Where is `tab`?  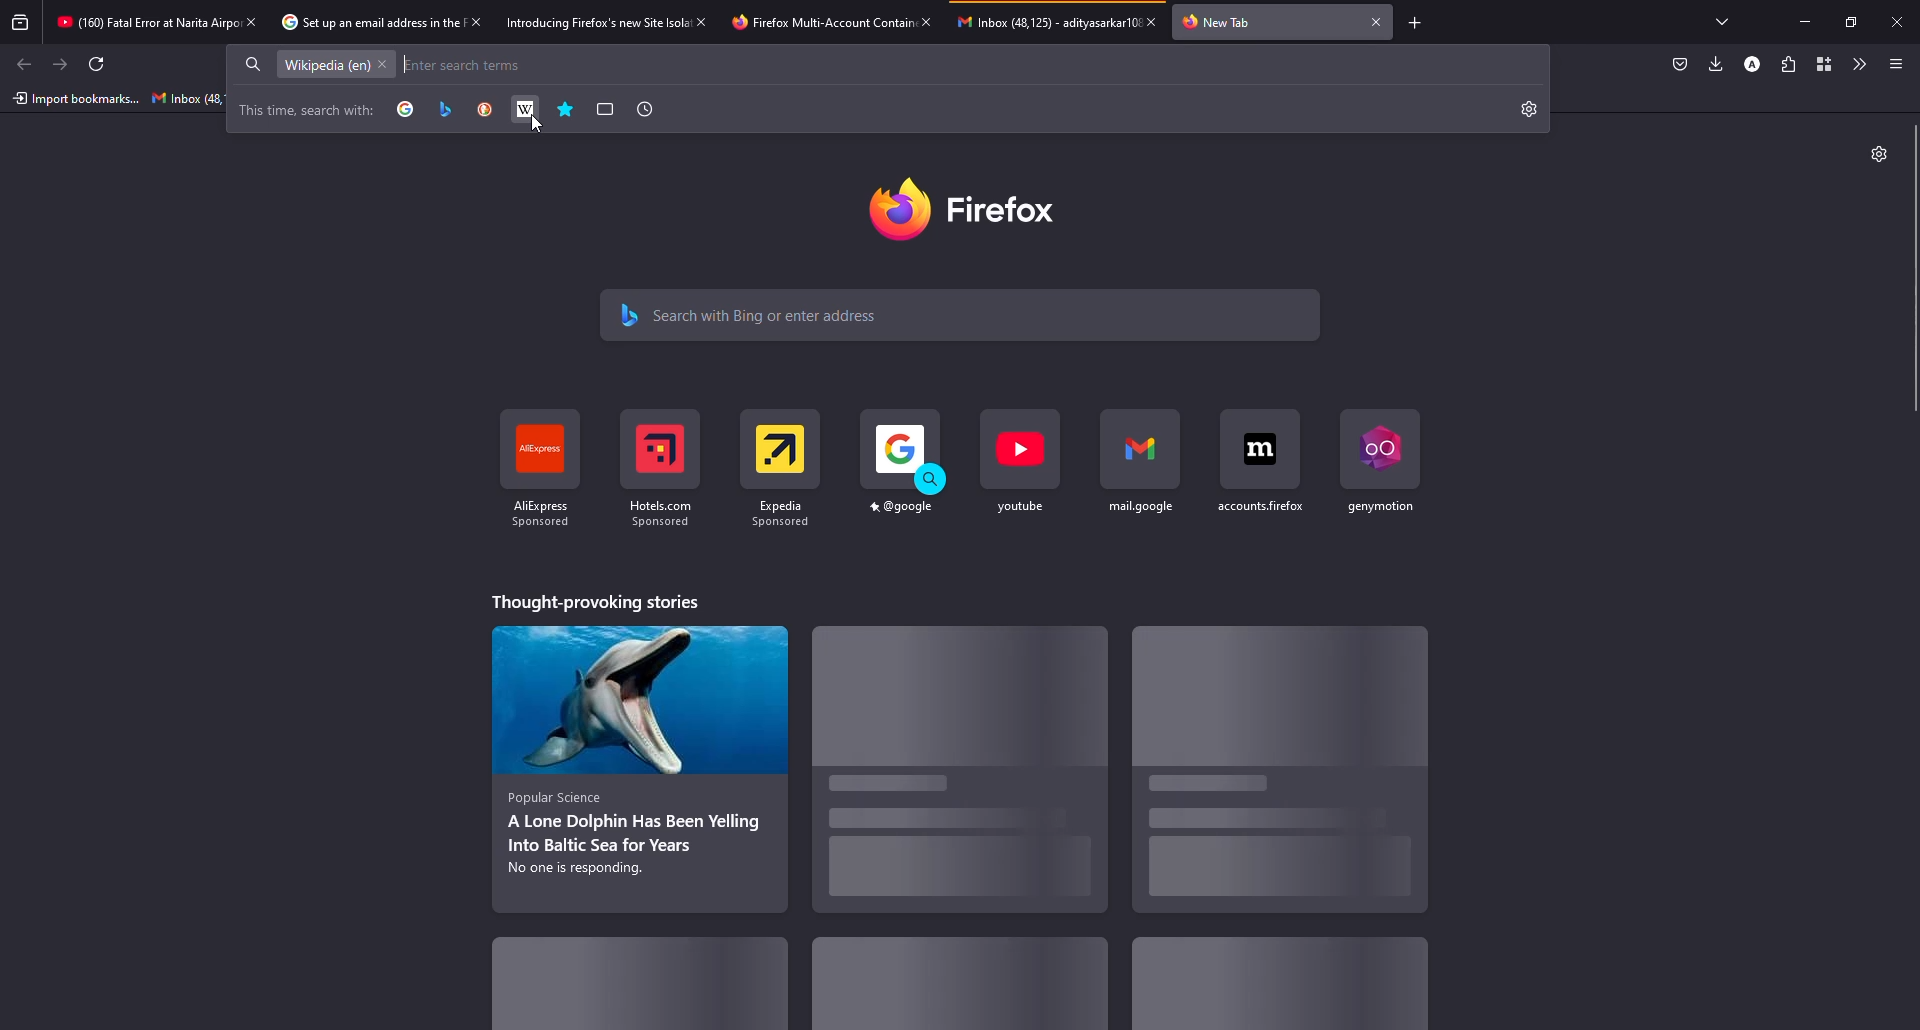 tab is located at coordinates (805, 24).